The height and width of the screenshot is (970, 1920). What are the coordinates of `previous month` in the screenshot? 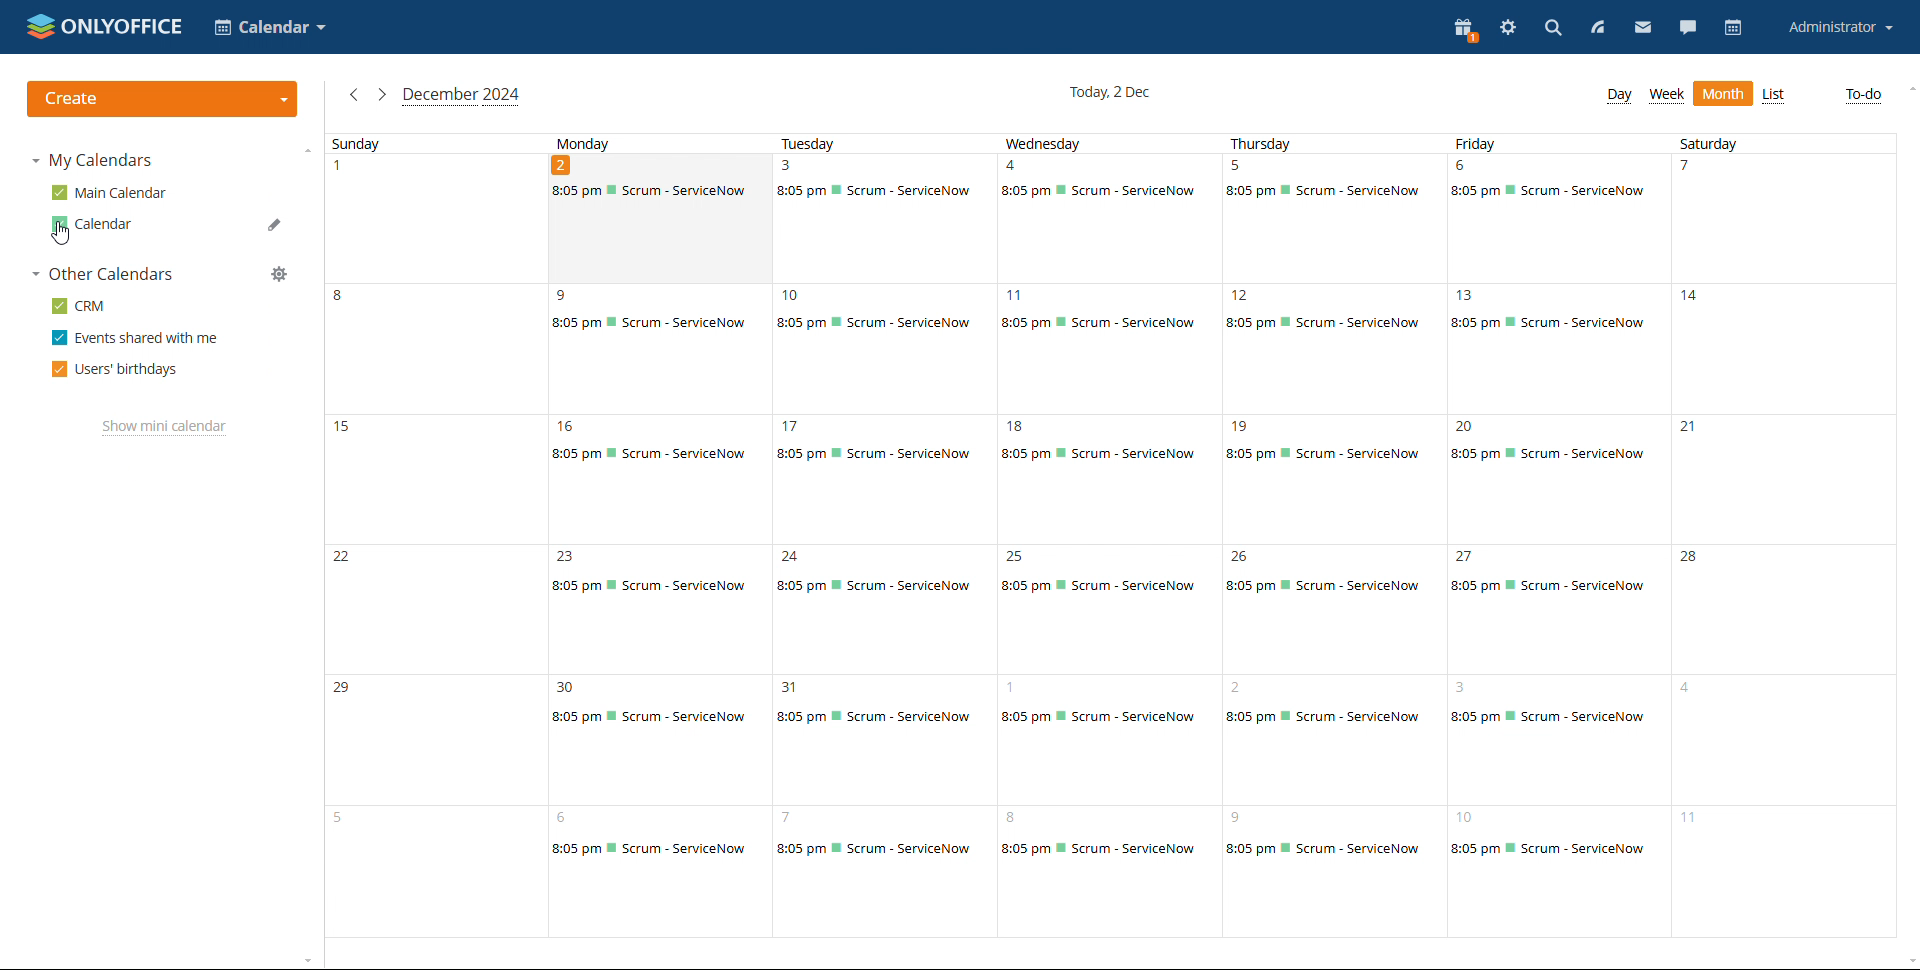 It's located at (354, 95).